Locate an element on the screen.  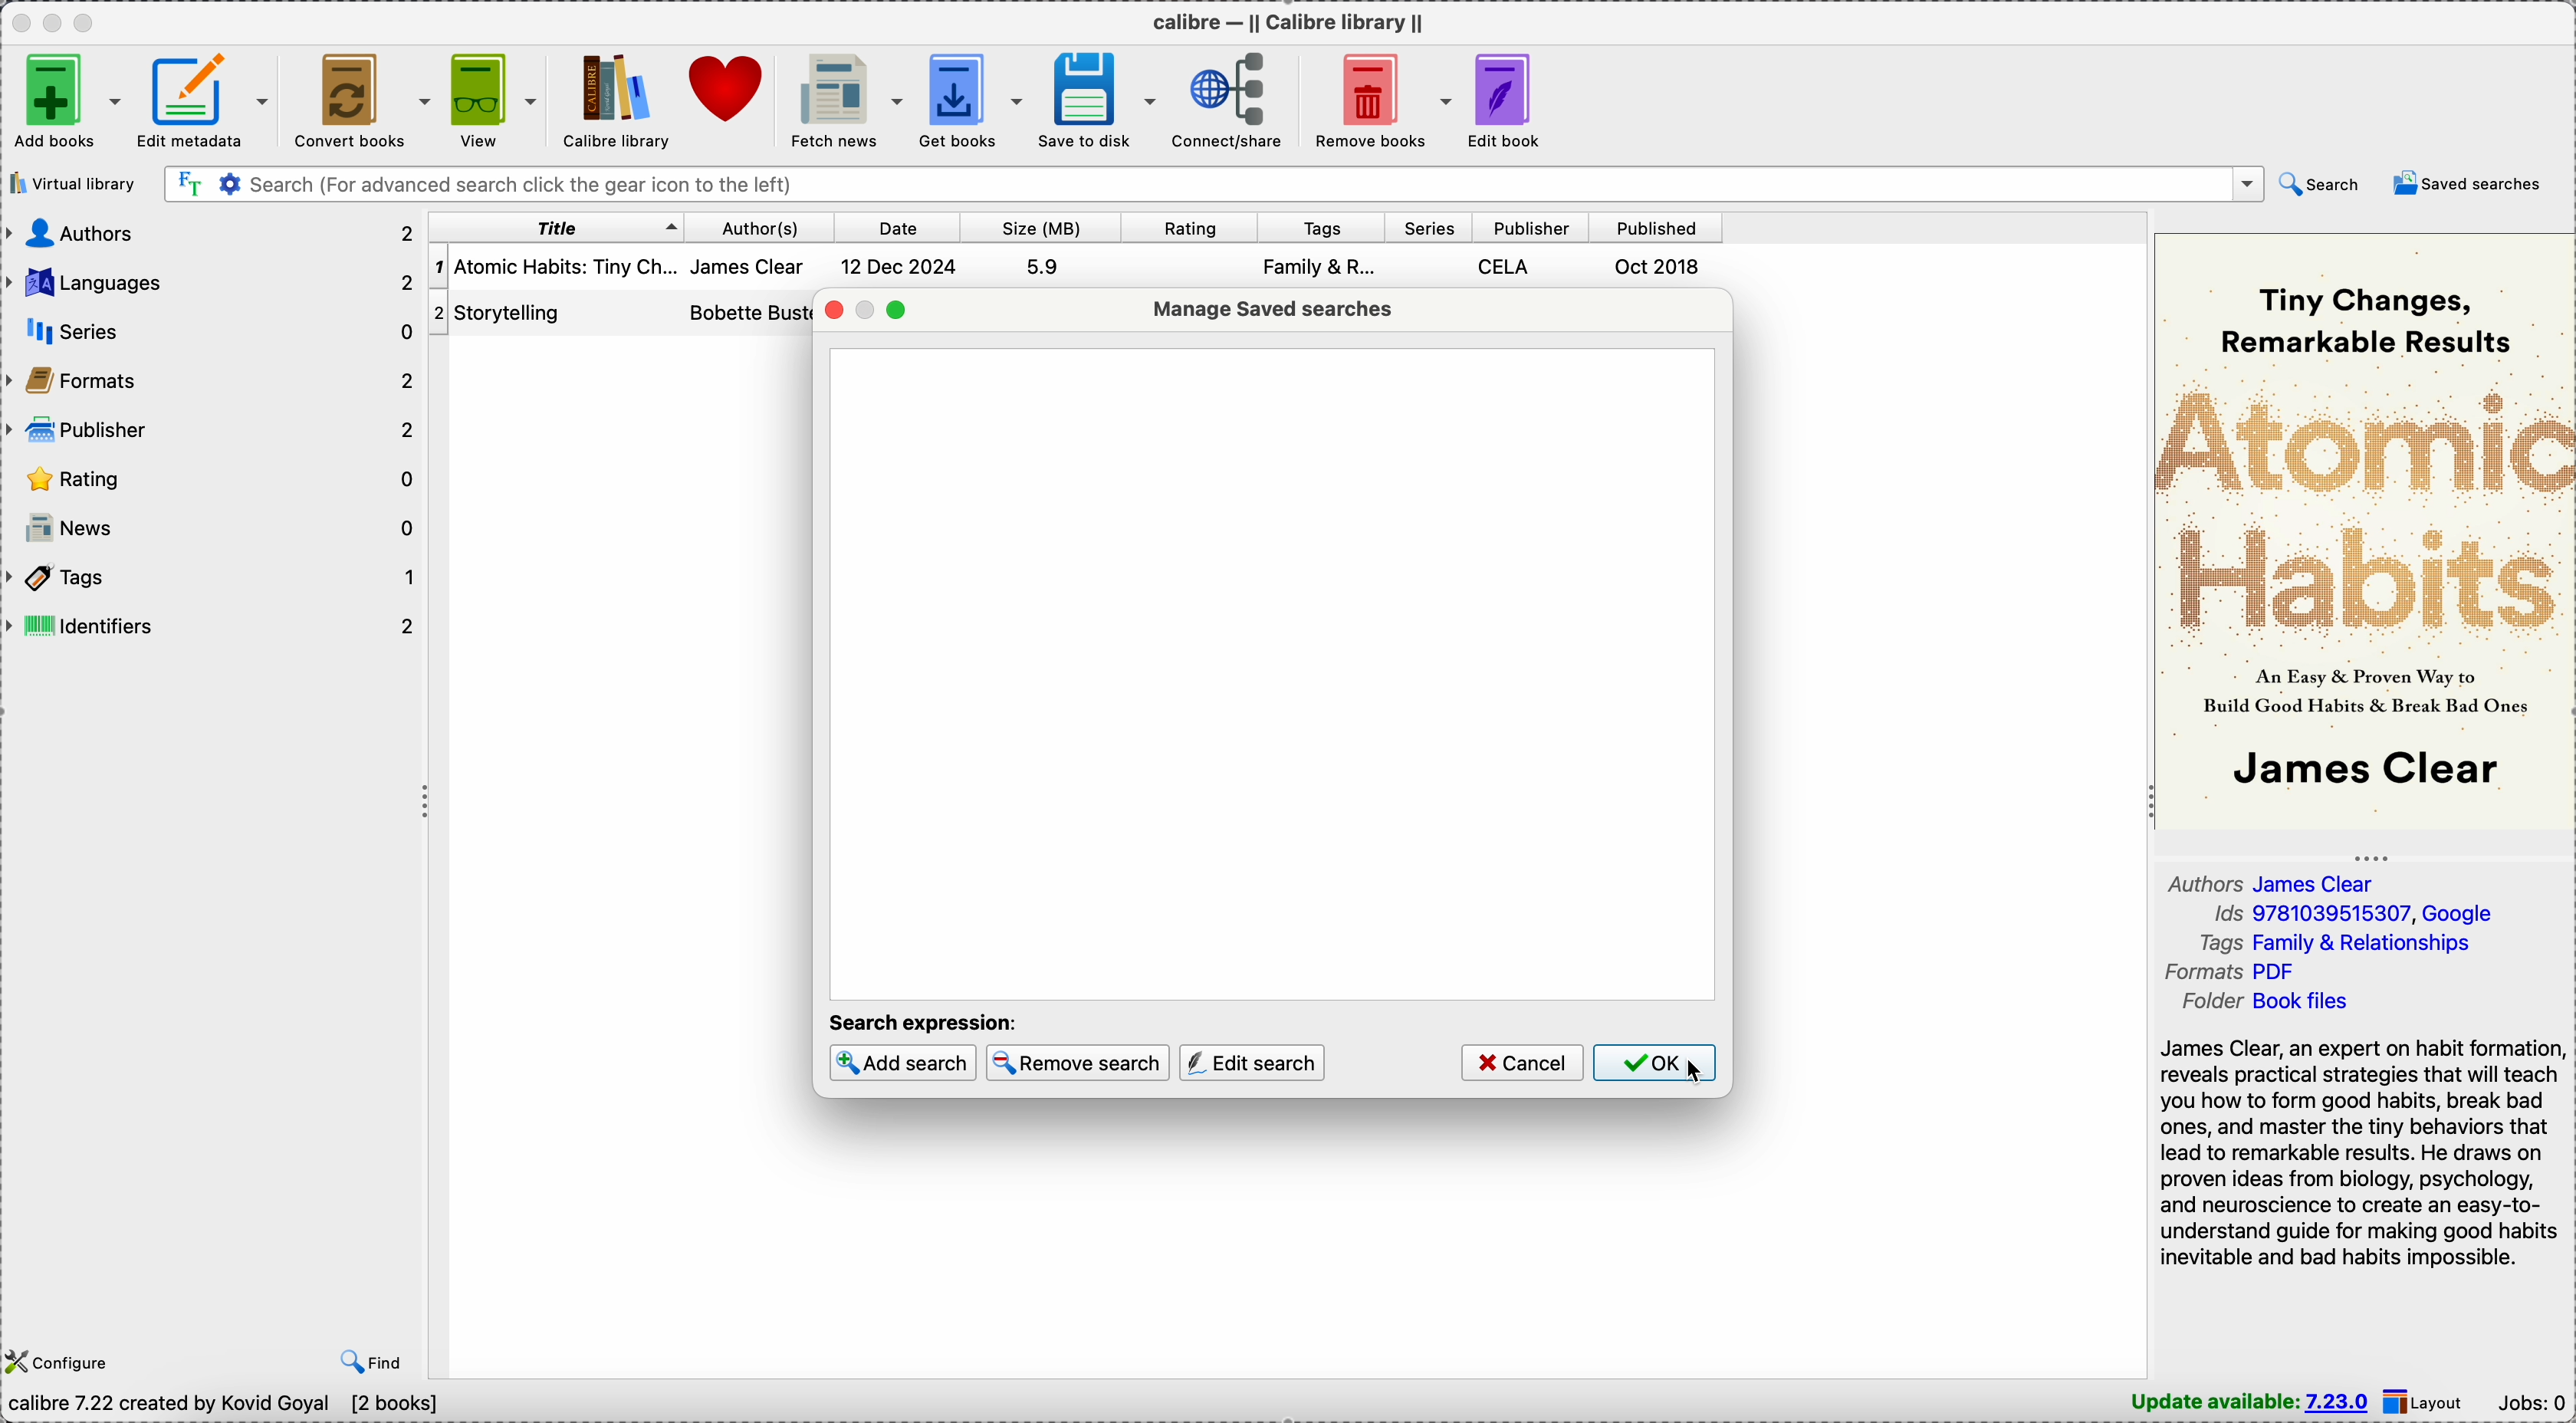
atomic habits is located at coordinates (554, 267).